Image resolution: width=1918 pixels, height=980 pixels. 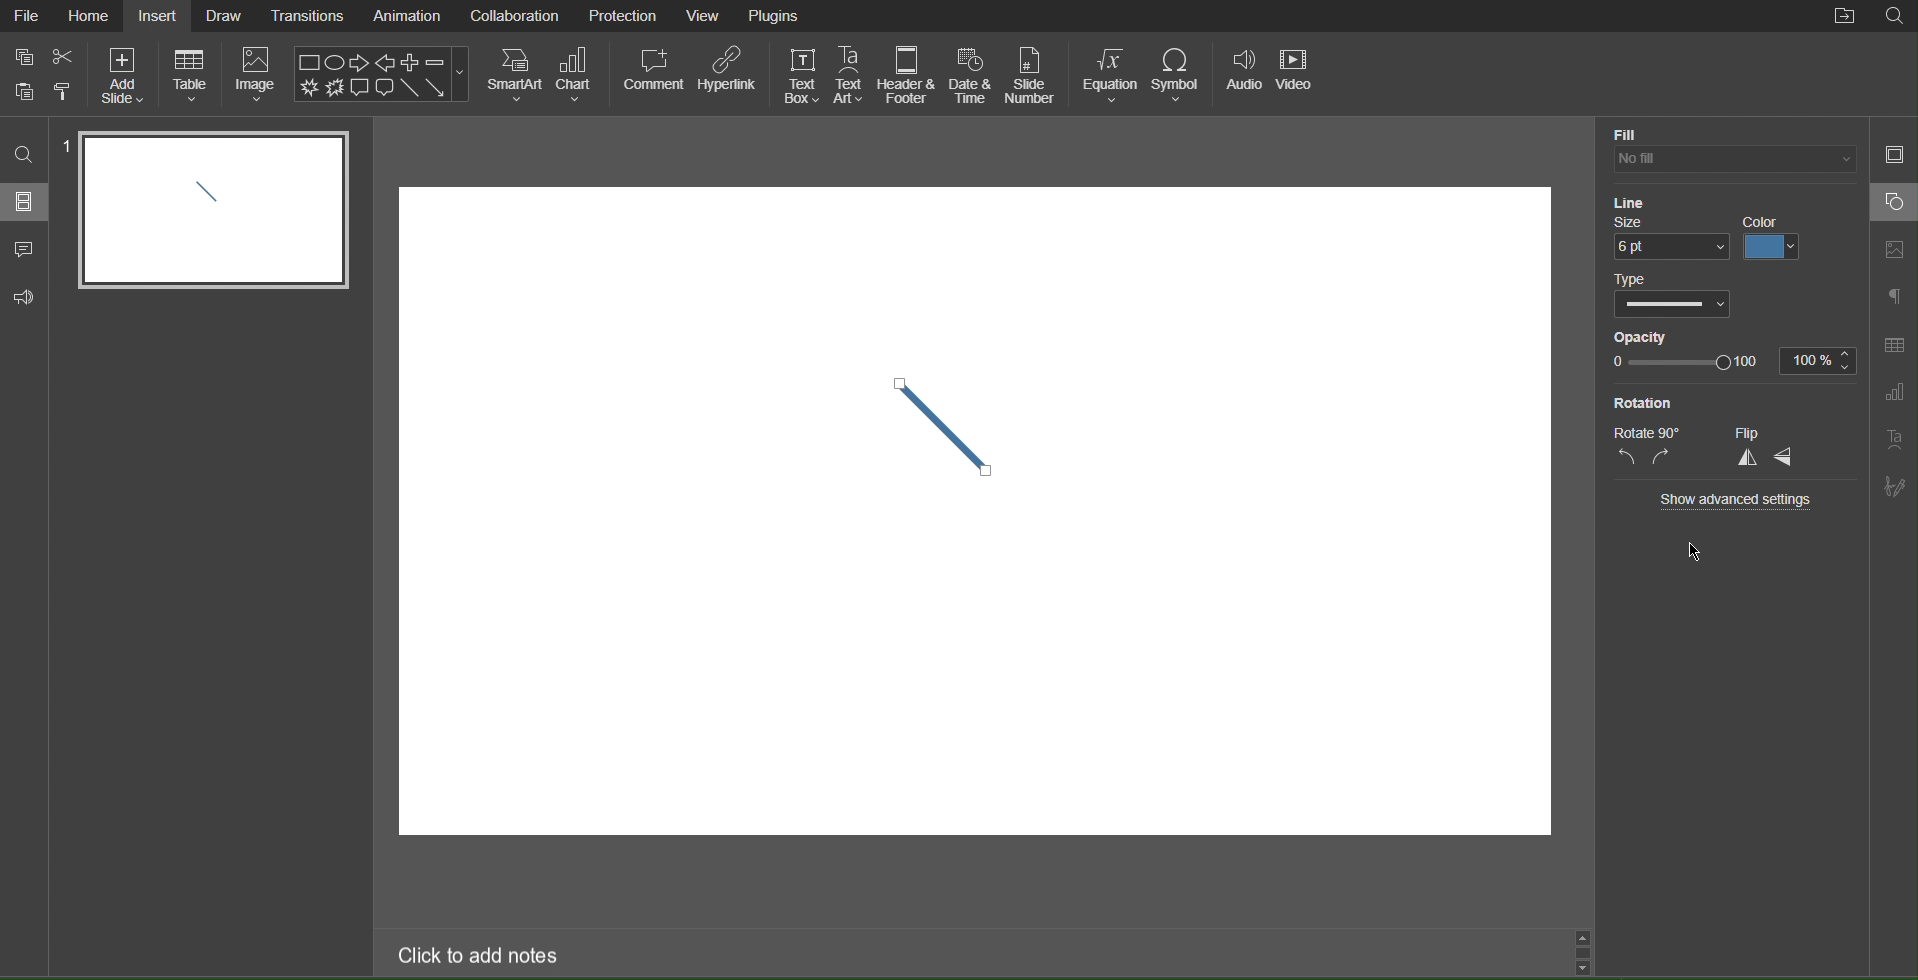 What do you see at coordinates (227, 16) in the screenshot?
I see `Draw` at bounding box center [227, 16].